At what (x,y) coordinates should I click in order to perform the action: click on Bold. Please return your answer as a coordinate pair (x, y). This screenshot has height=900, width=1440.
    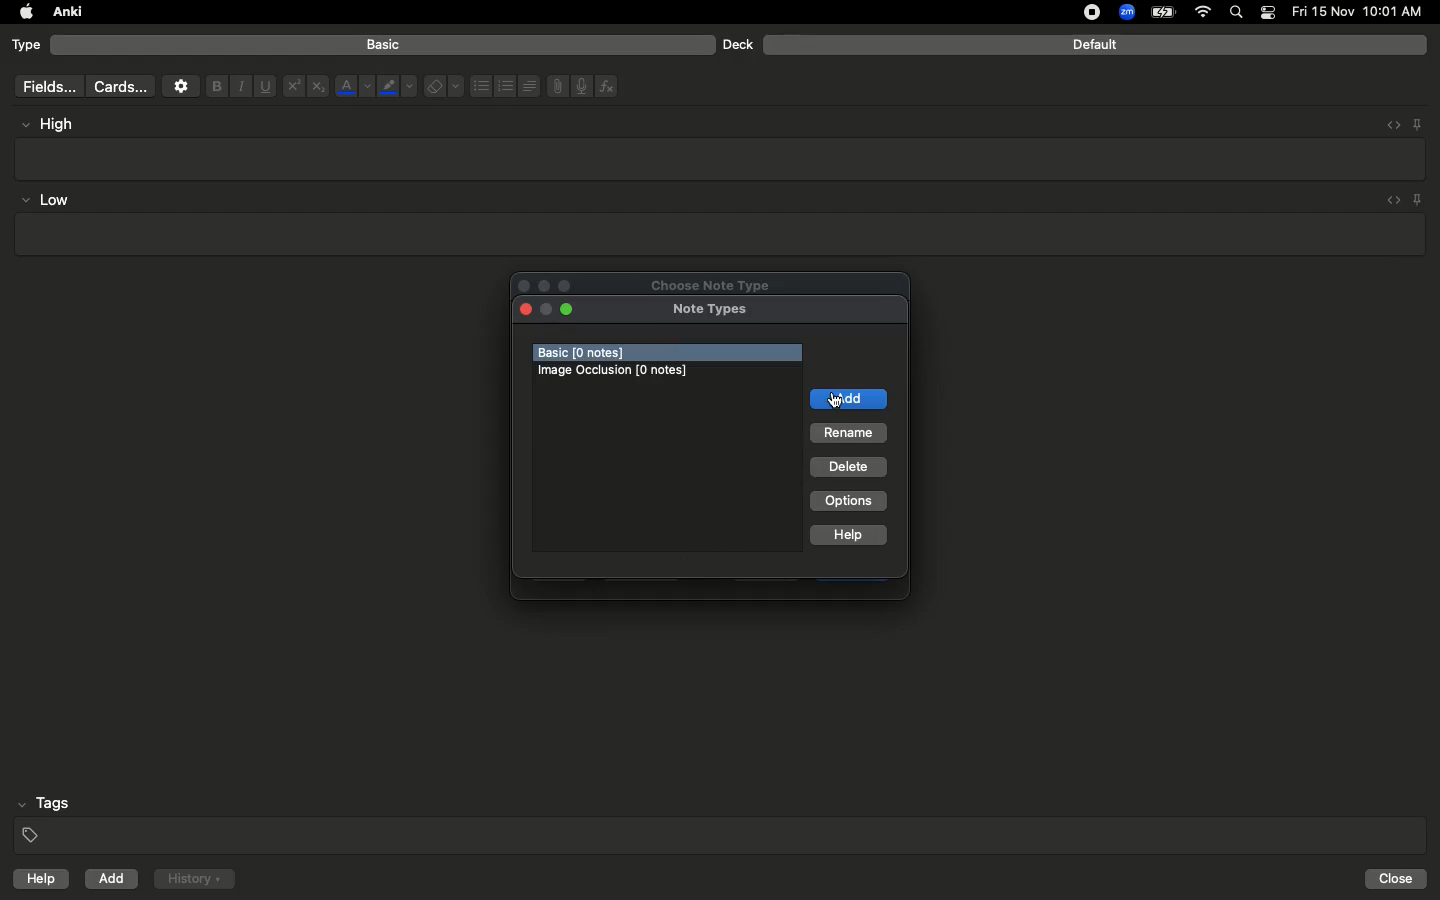
    Looking at the image, I should click on (215, 85).